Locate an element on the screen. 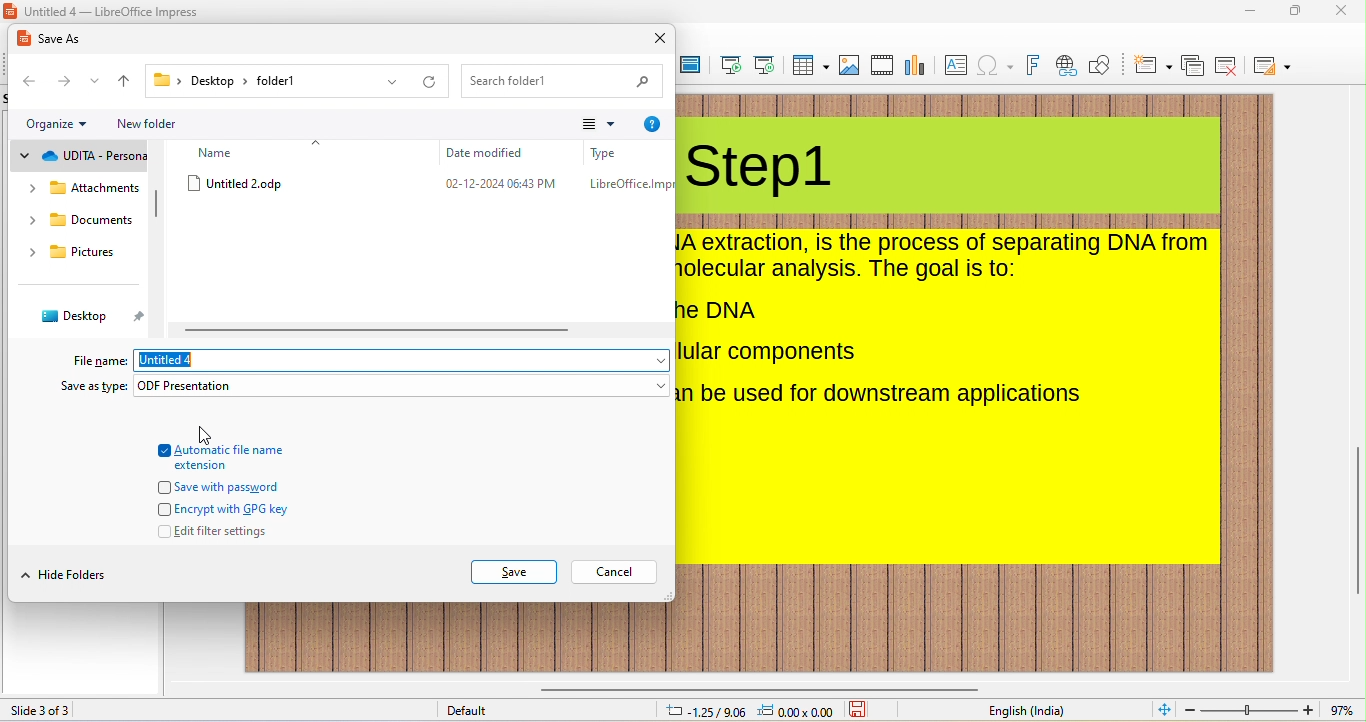  start from current slide is located at coordinates (764, 65).